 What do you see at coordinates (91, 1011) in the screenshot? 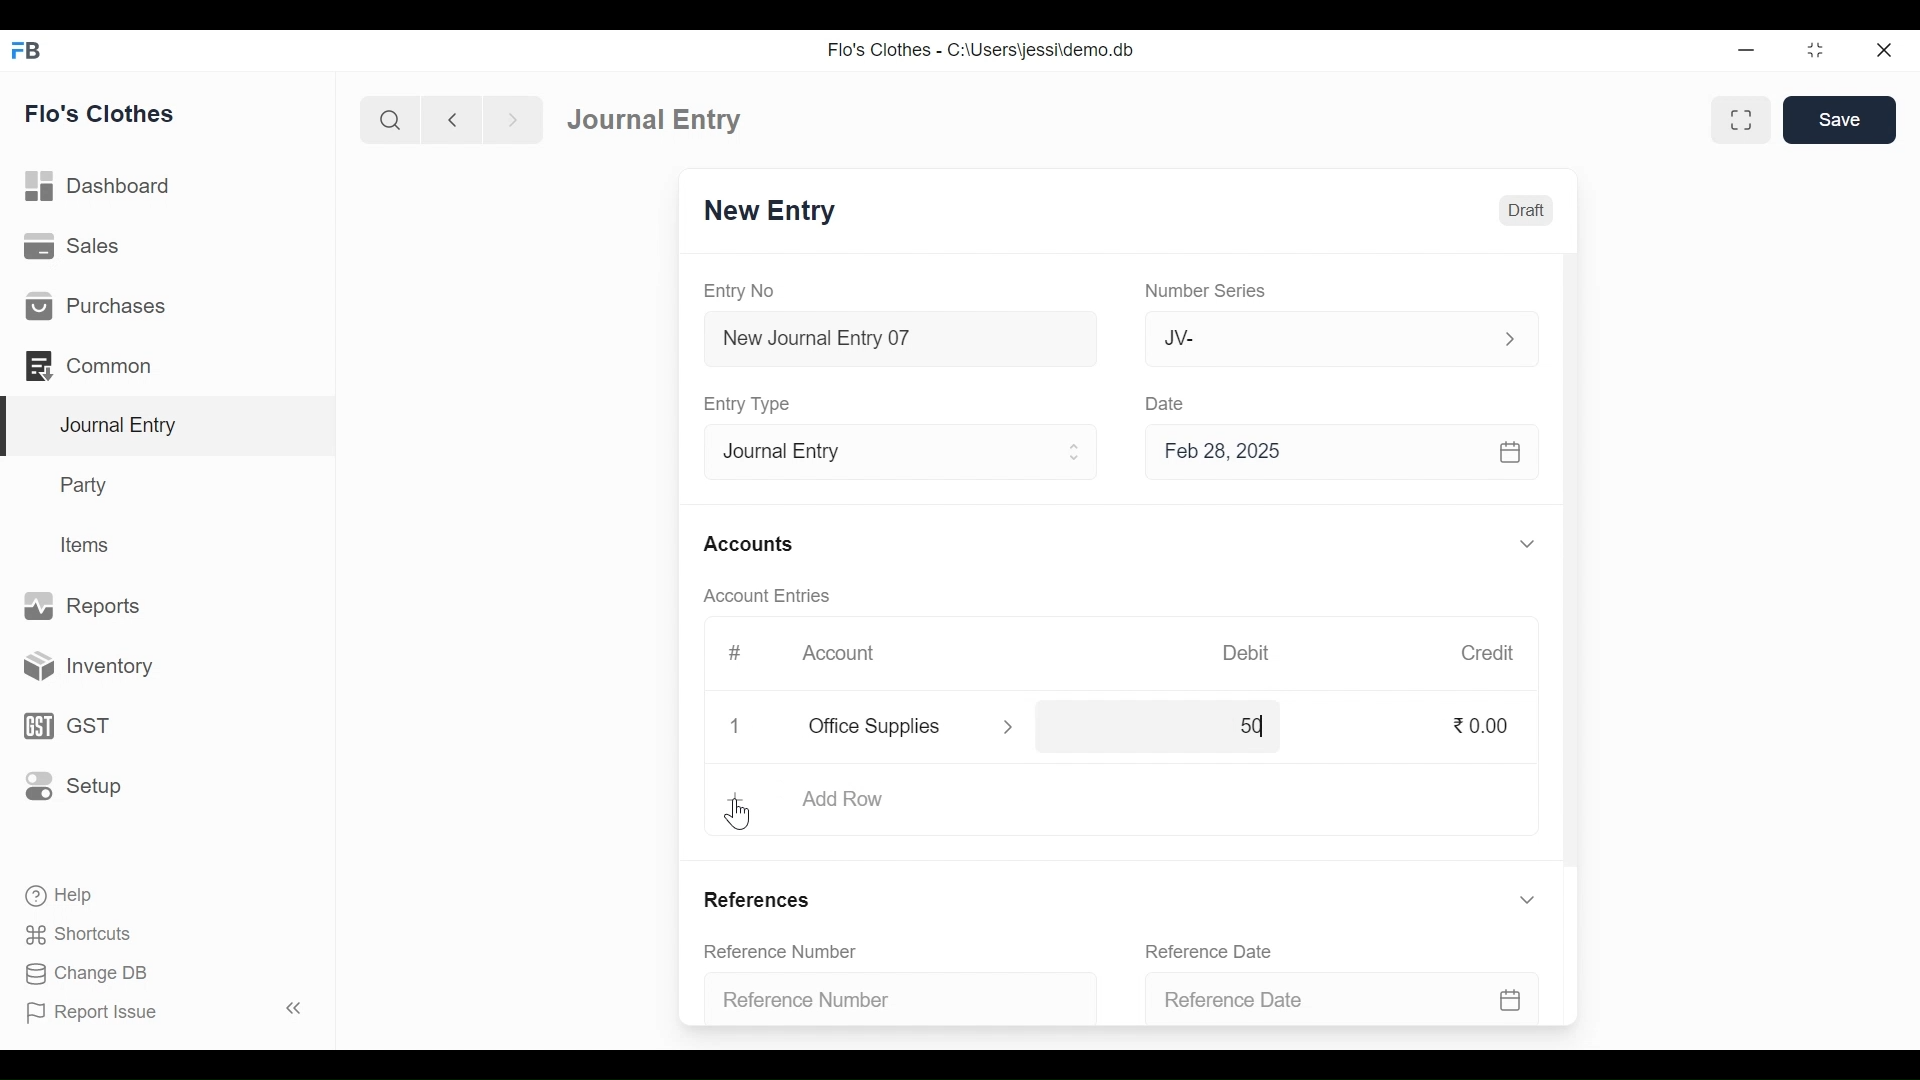
I see `Report Issue` at bounding box center [91, 1011].